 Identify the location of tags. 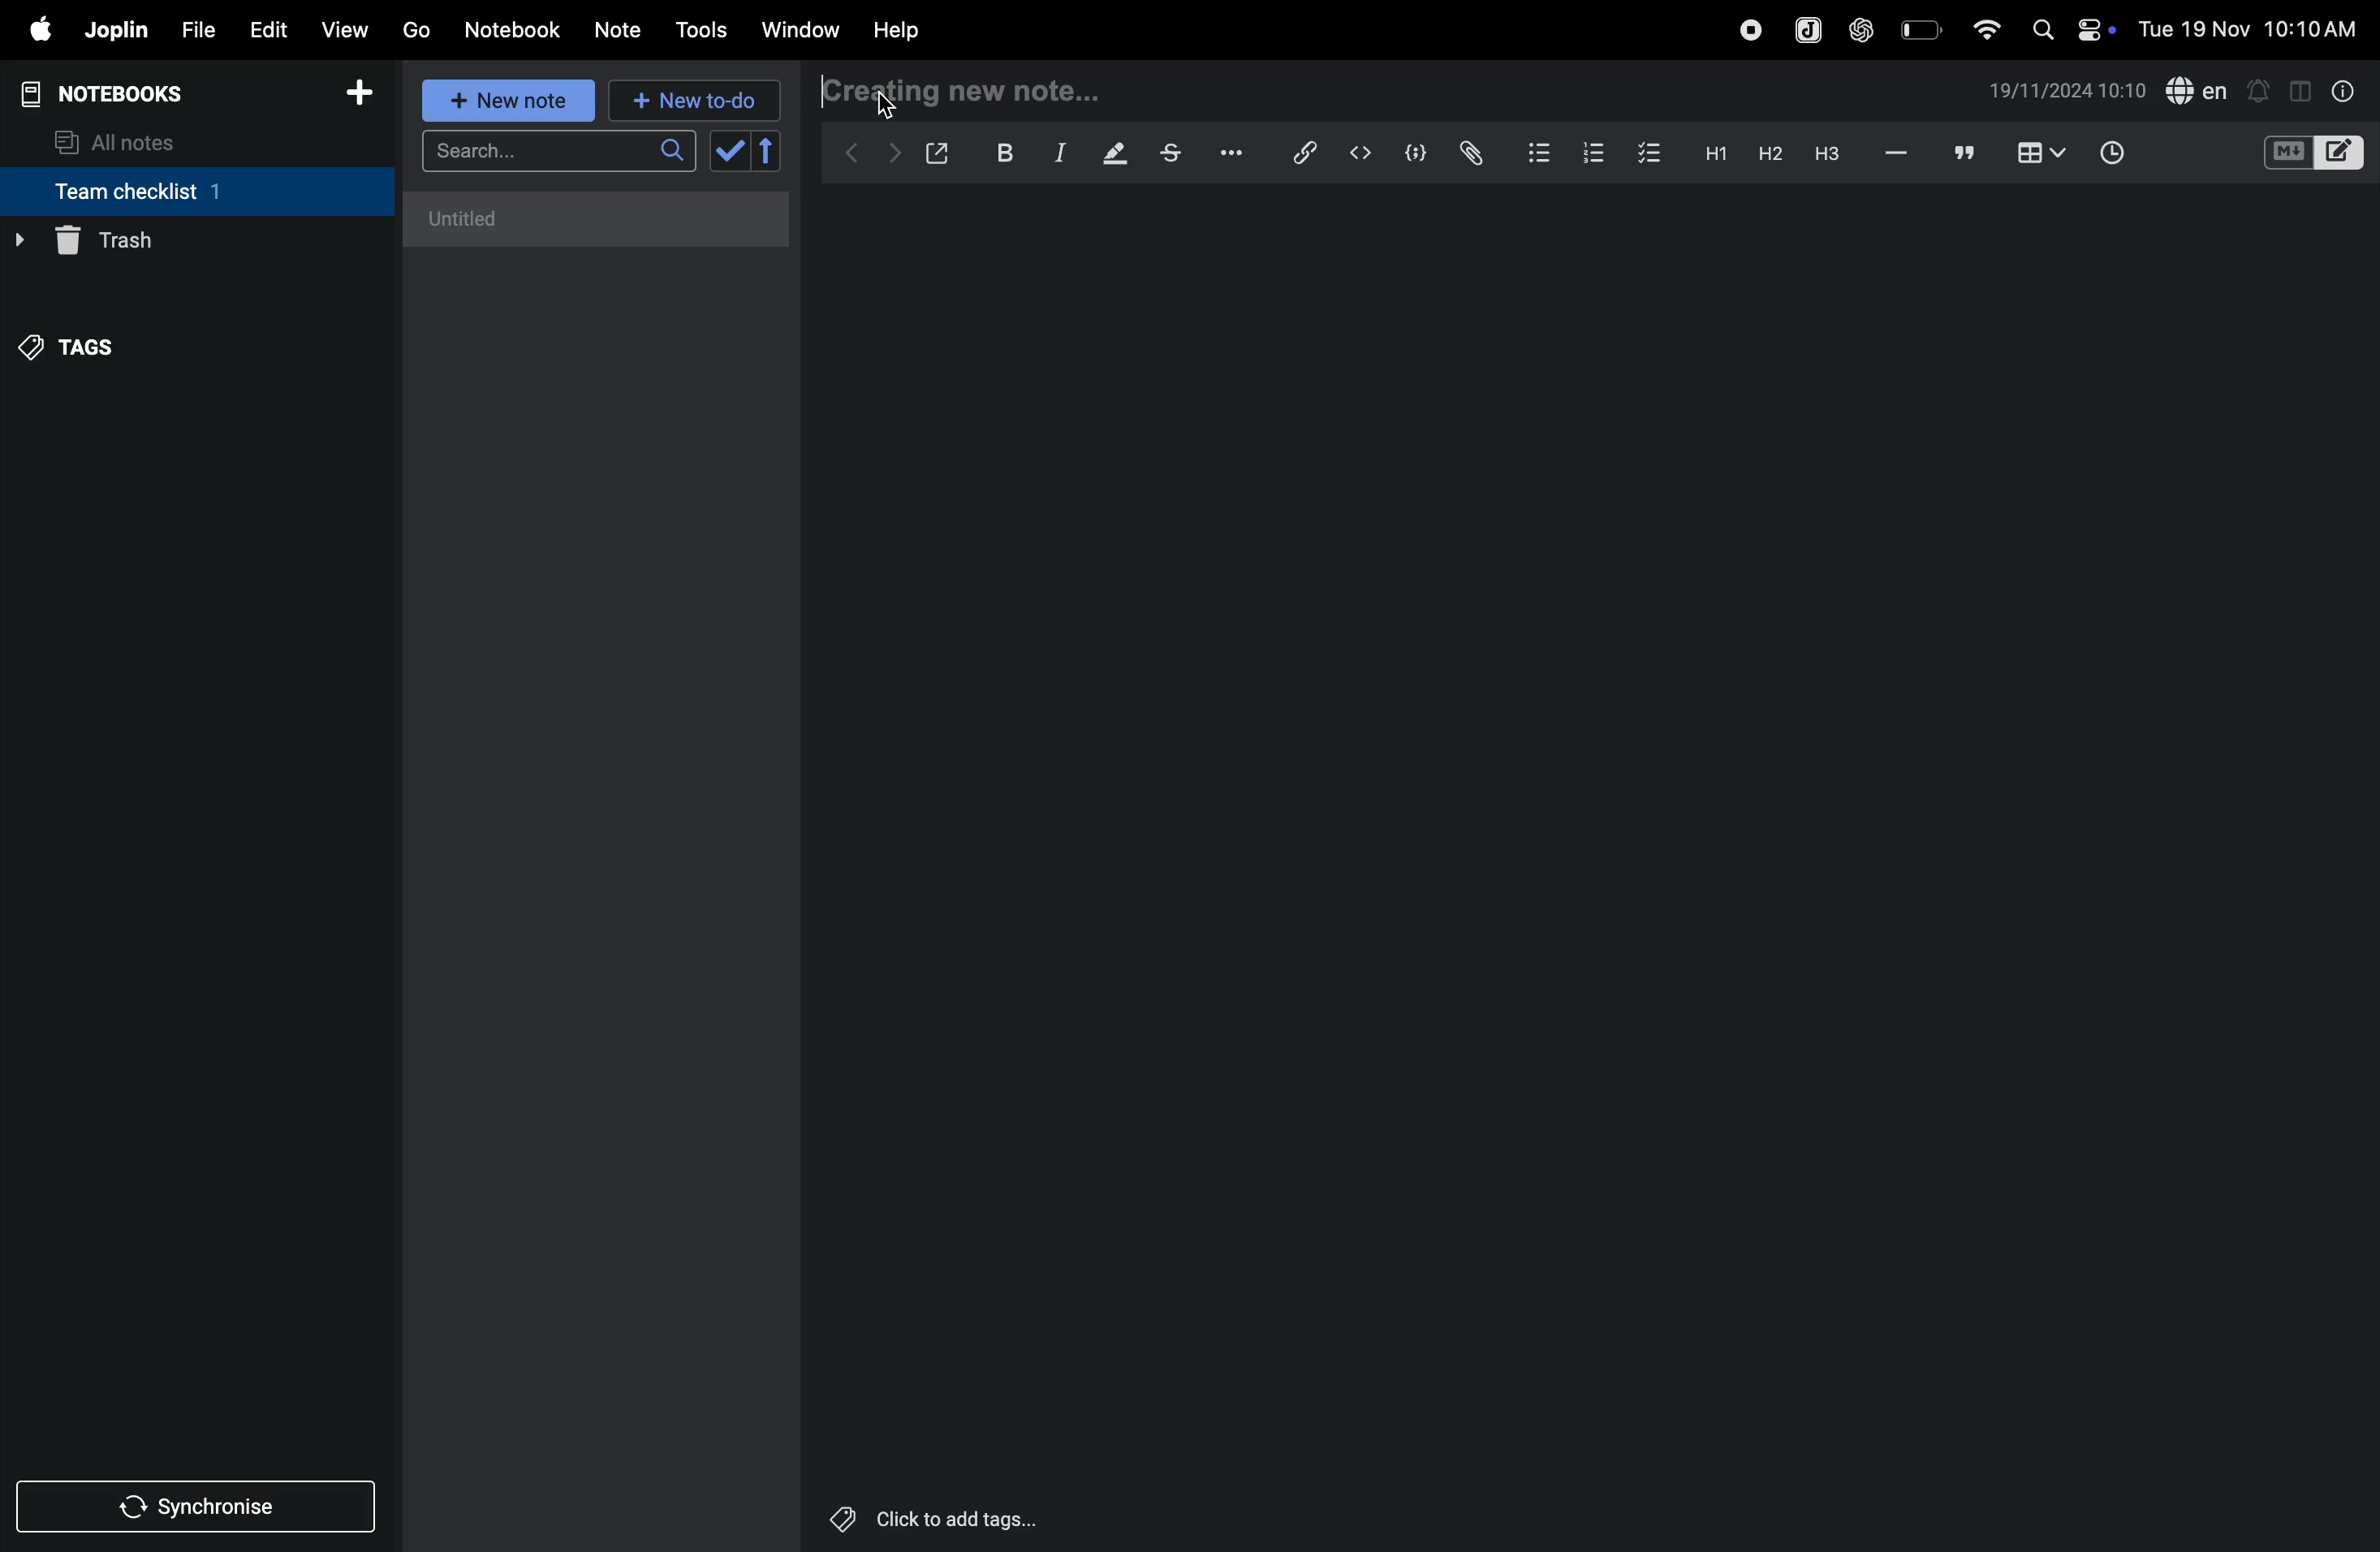
(81, 341).